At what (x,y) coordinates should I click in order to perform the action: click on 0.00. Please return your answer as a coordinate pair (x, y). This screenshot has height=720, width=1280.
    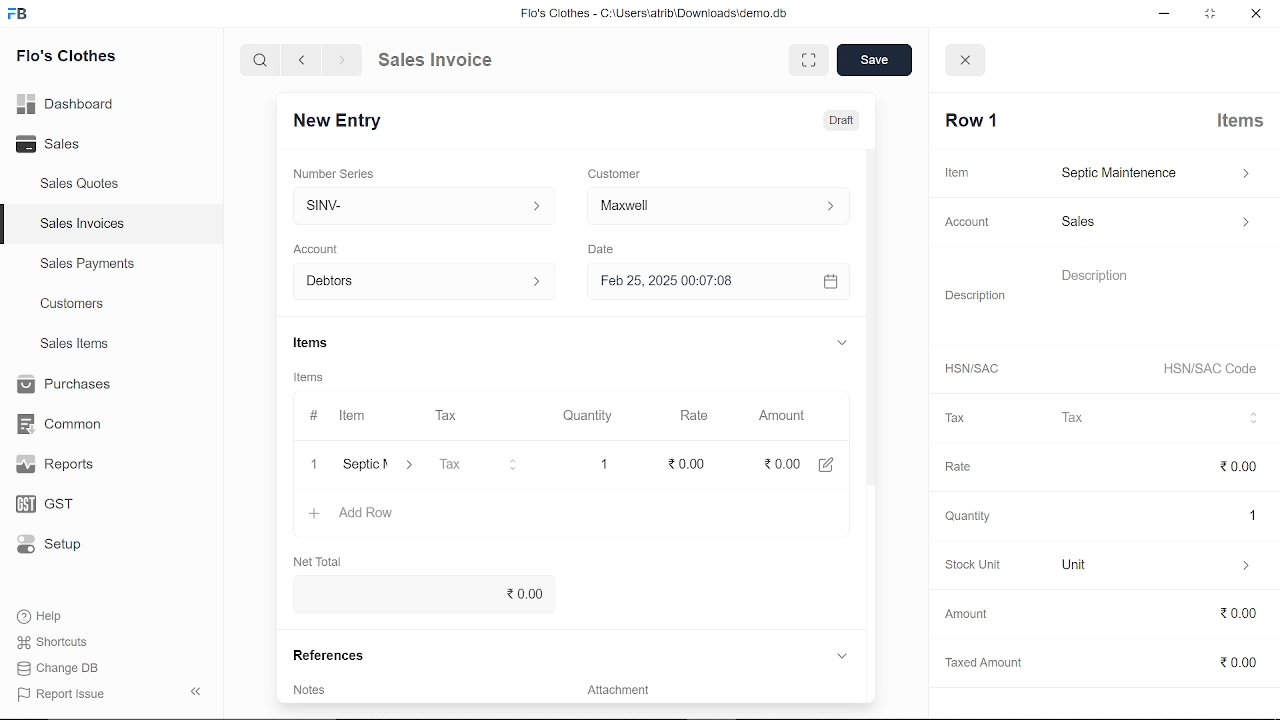
    Looking at the image, I should click on (1230, 664).